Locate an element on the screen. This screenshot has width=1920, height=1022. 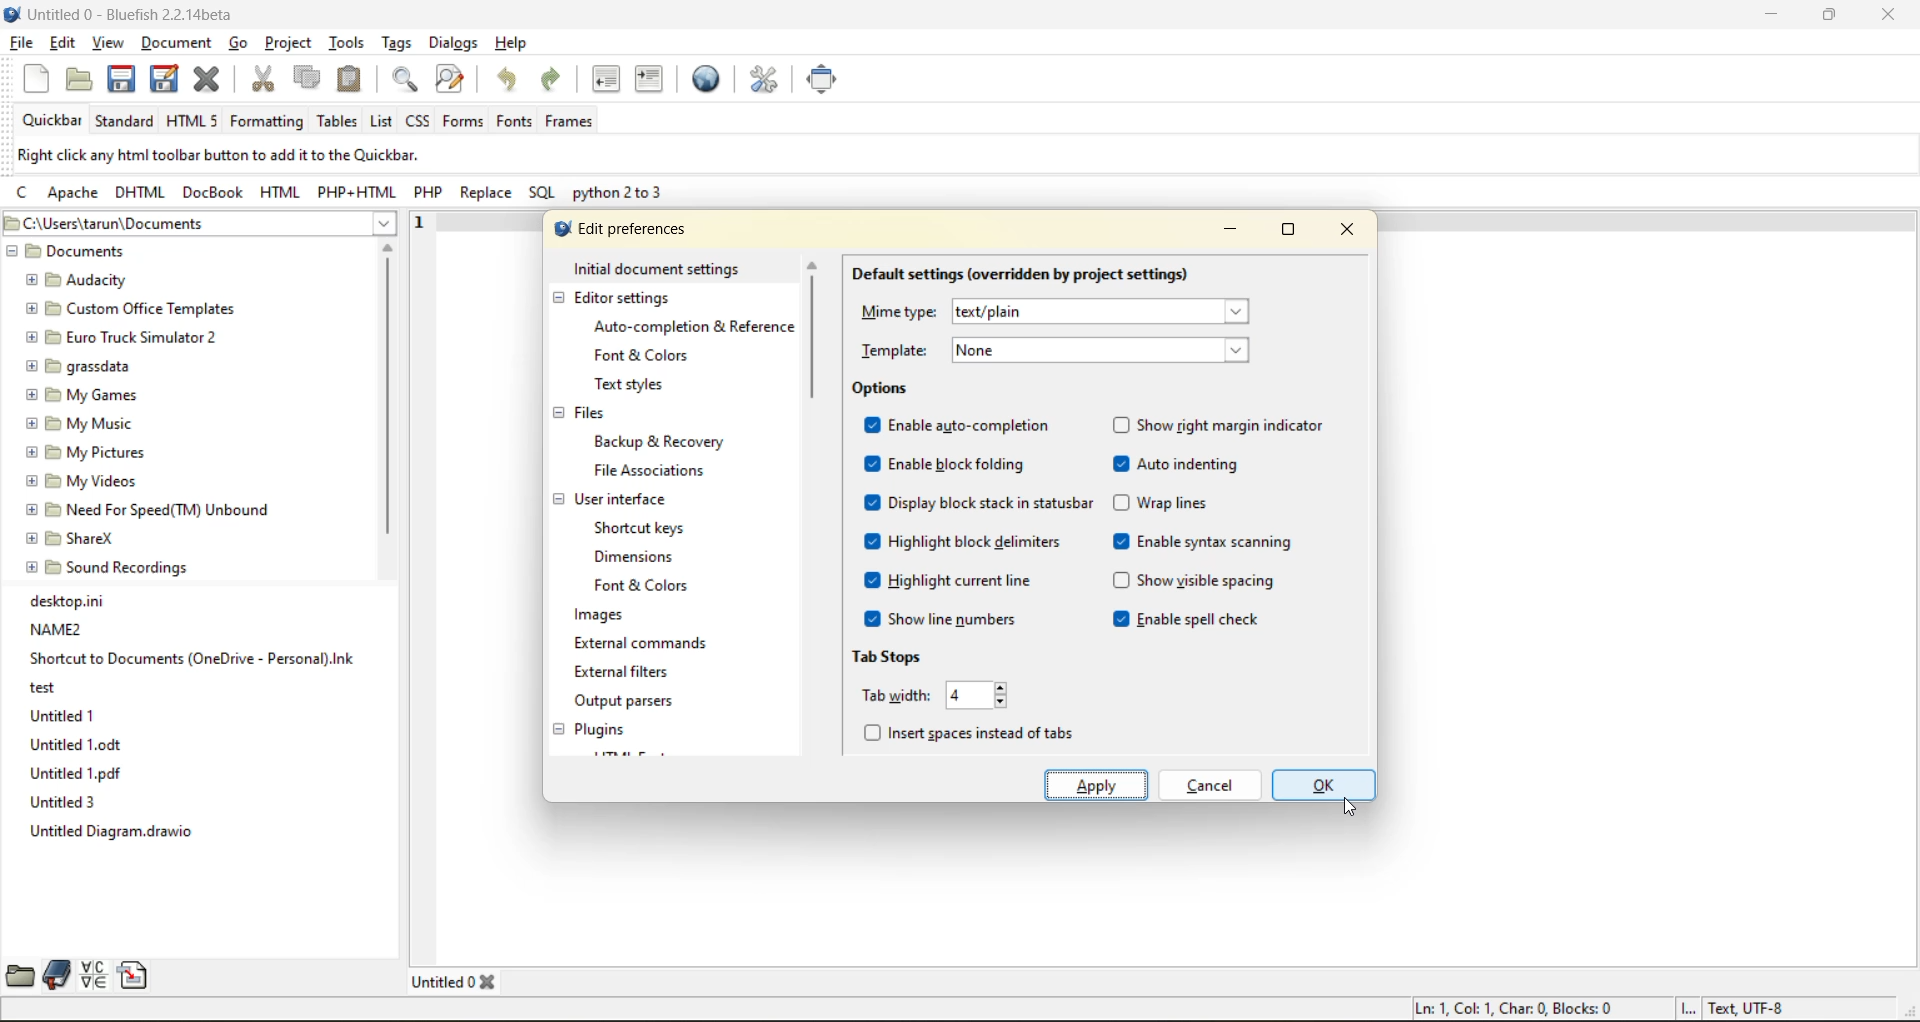
wrap lines is located at coordinates (1165, 502).